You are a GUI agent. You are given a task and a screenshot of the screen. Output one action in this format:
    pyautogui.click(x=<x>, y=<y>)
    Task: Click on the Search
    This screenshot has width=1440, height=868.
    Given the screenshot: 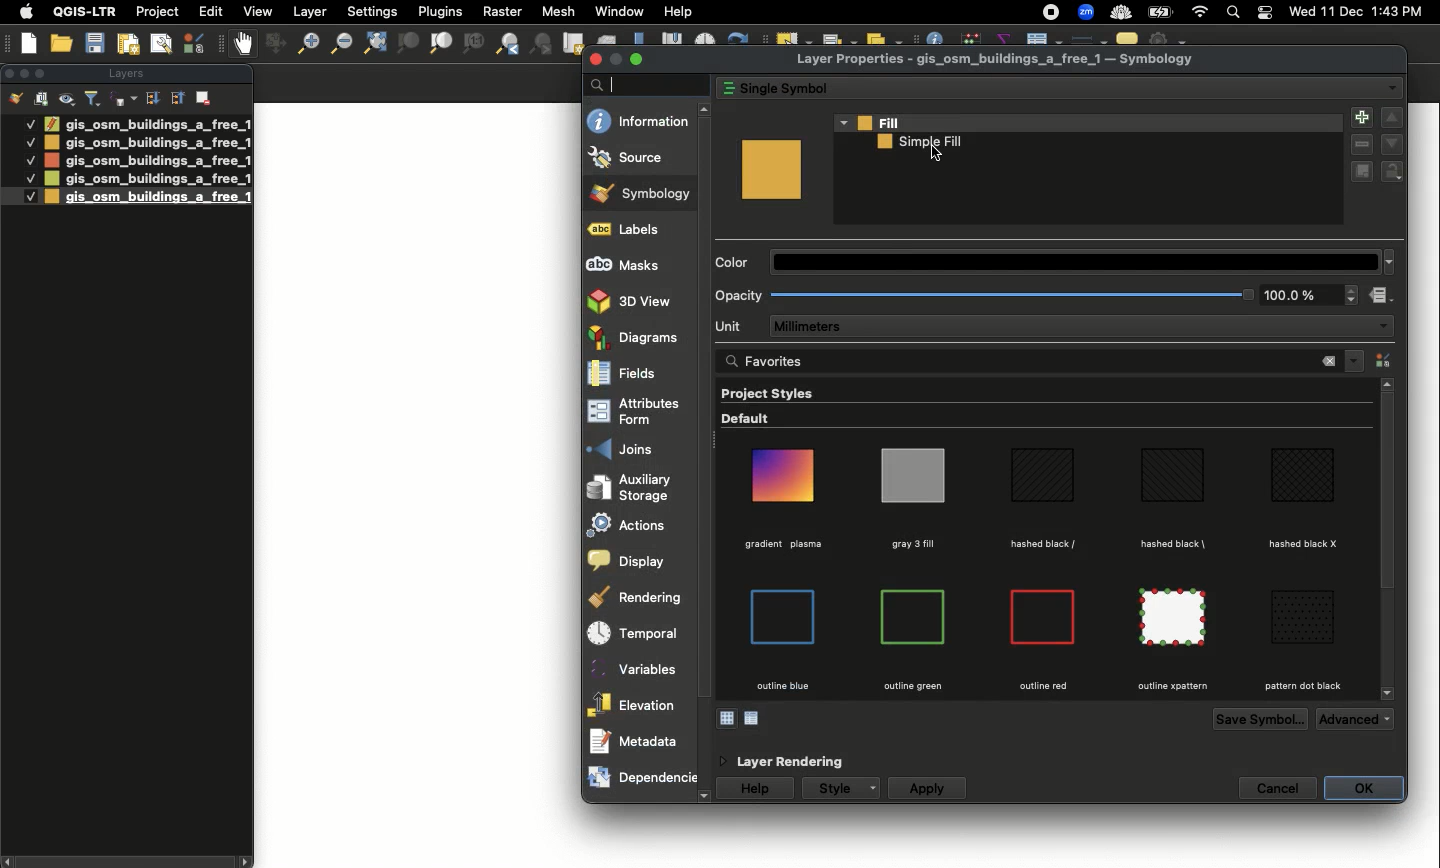 What is the action you would take?
    pyautogui.click(x=1231, y=14)
    